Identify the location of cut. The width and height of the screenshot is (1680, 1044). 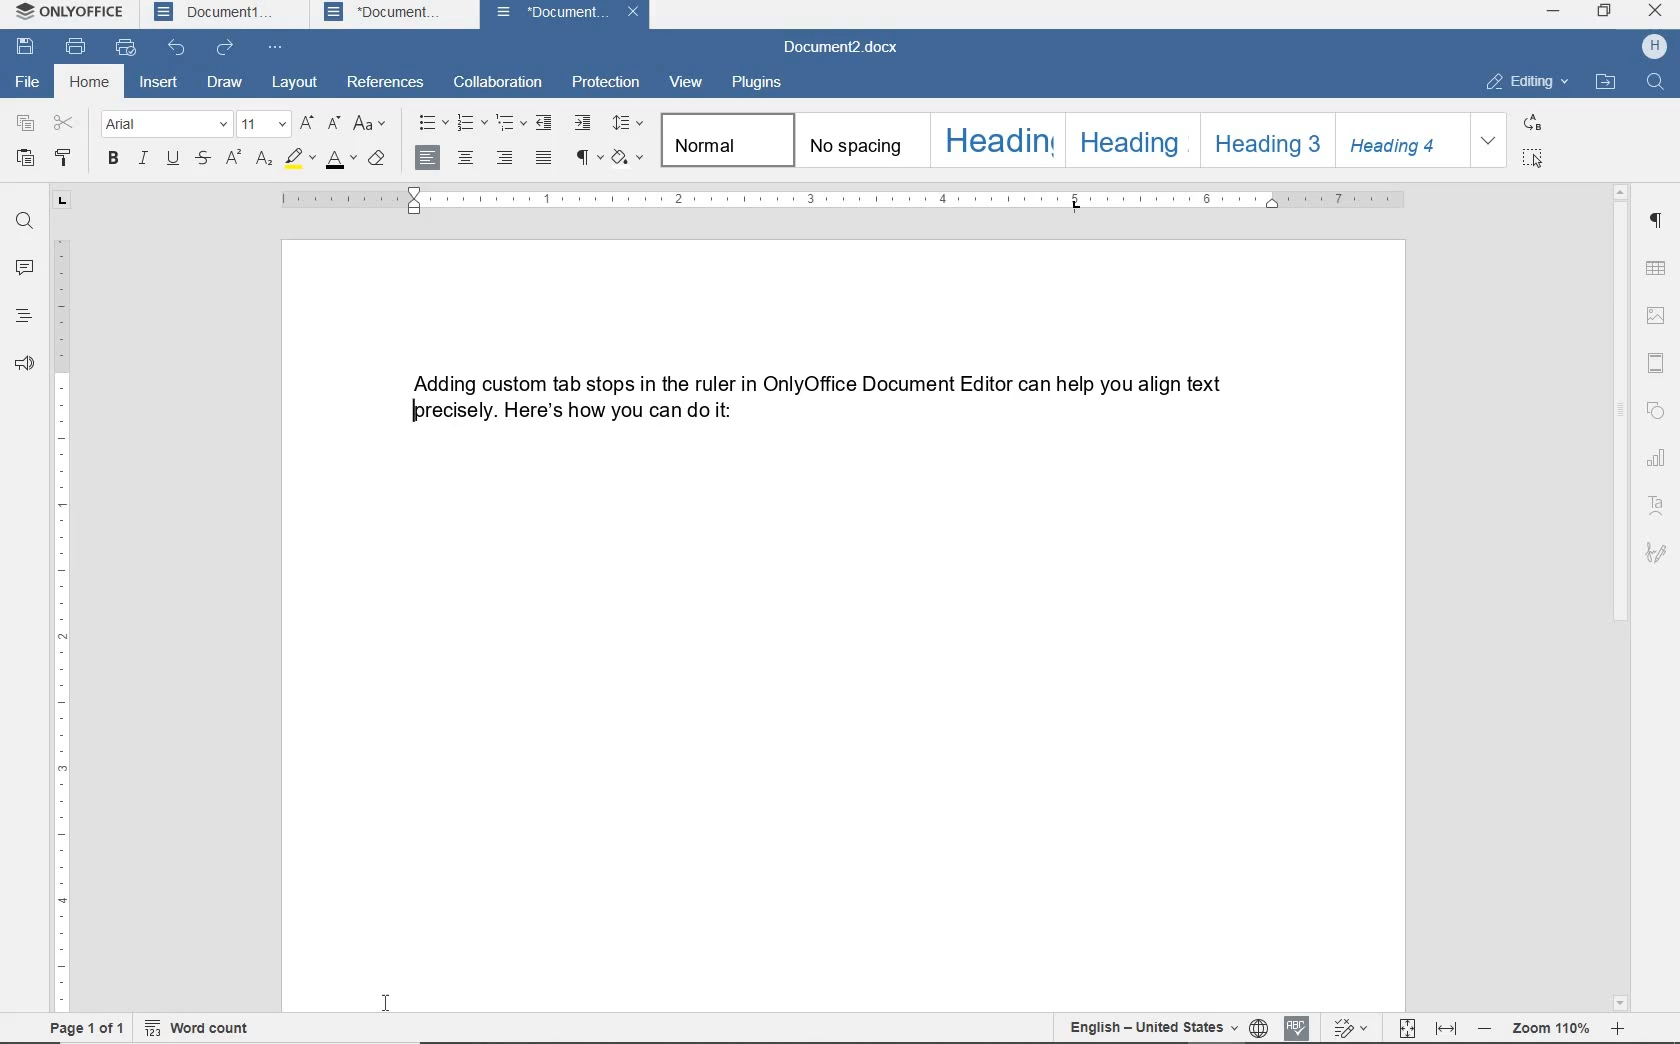
(63, 125).